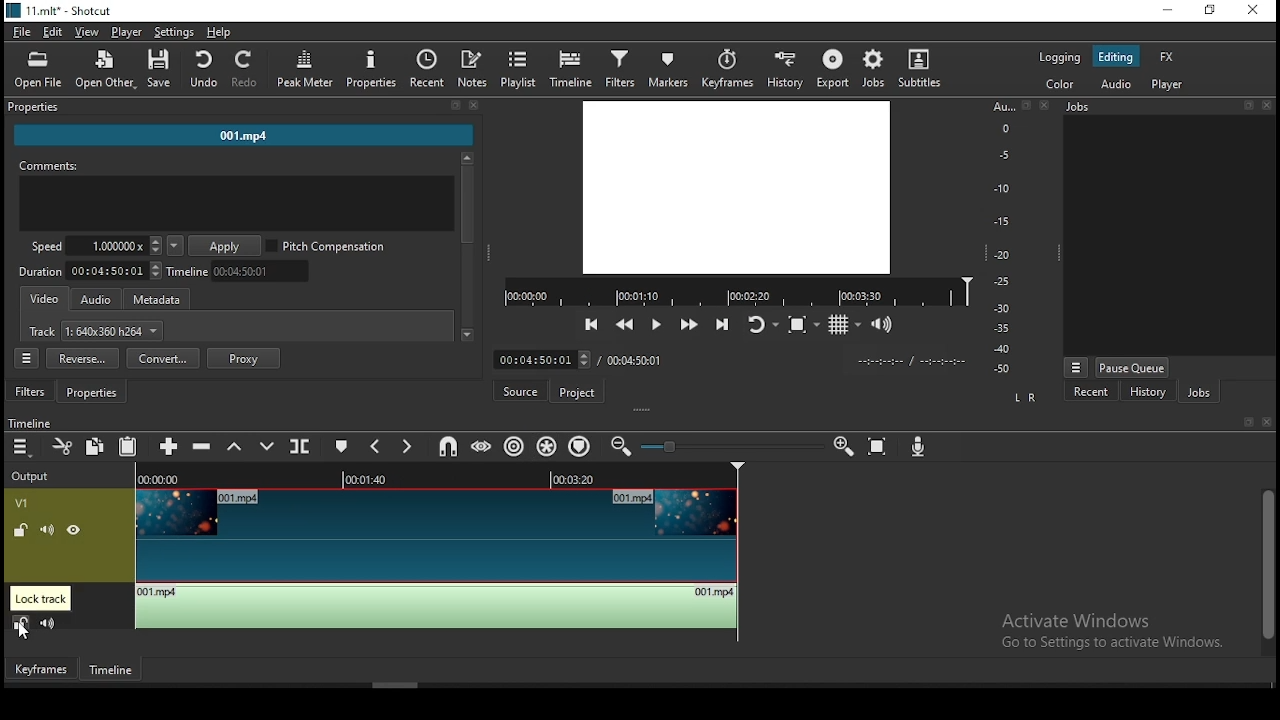 The image size is (1280, 720). What do you see at coordinates (831, 68) in the screenshot?
I see `export` at bounding box center [831, 68].